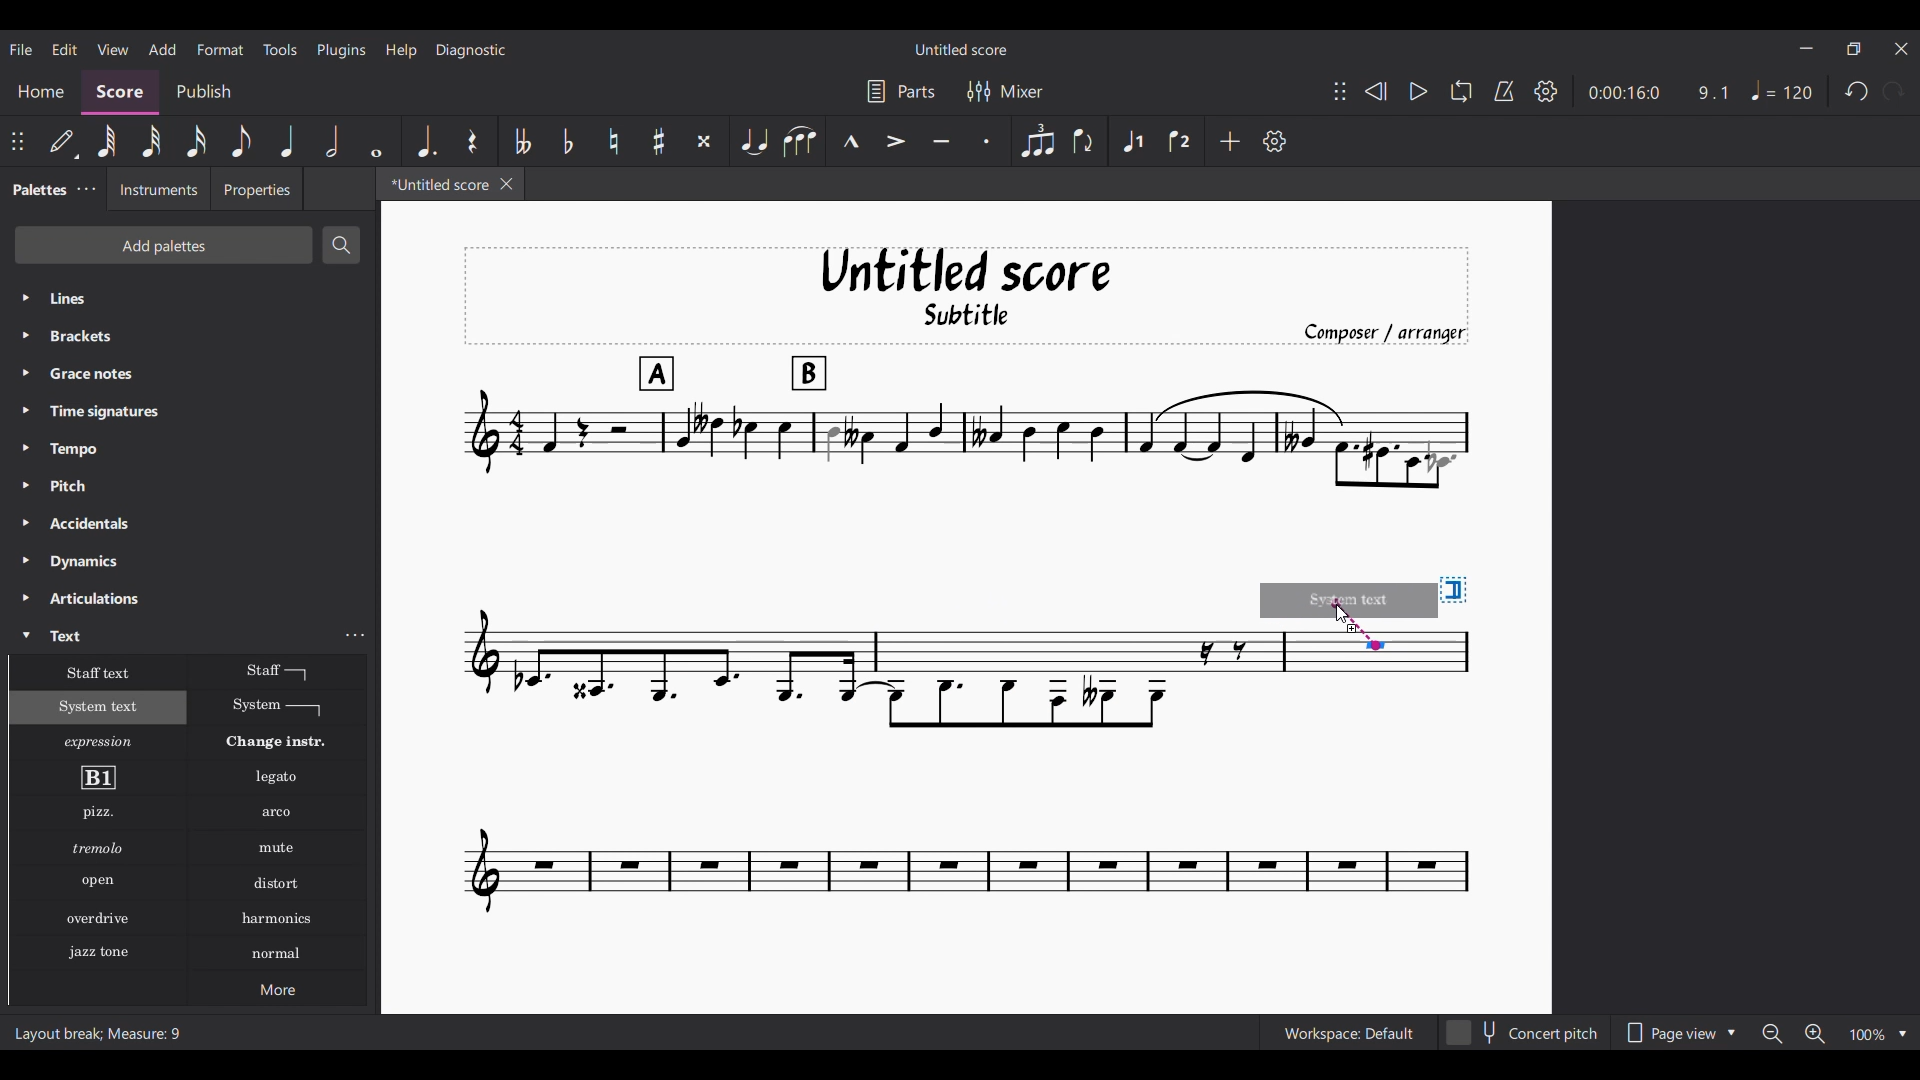 This screenshot has width=1920, height=1080. What do you see at coordinates (902, 91) in the screenshot?
I see `Parts settings` at bounding box center [902, 91].